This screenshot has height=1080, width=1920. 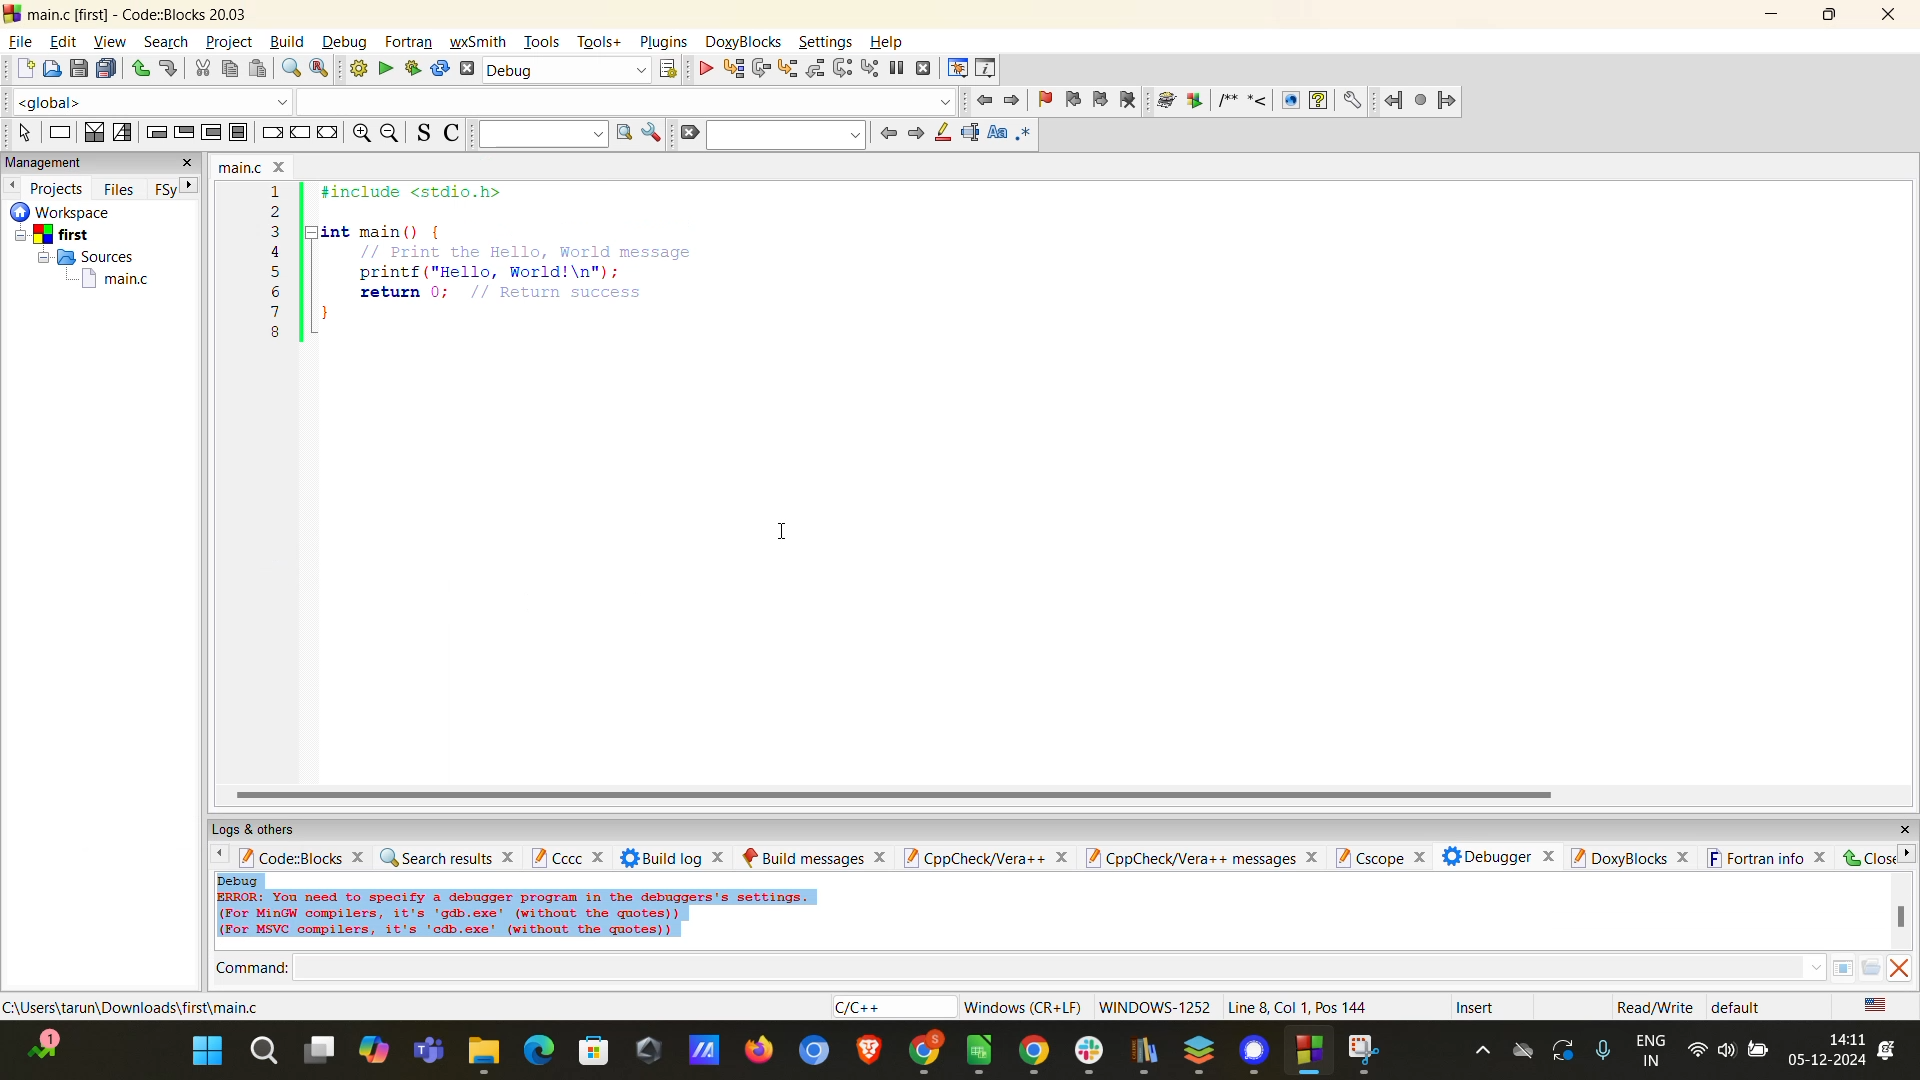 I want to click on build messages, so click(x=816, y=858).